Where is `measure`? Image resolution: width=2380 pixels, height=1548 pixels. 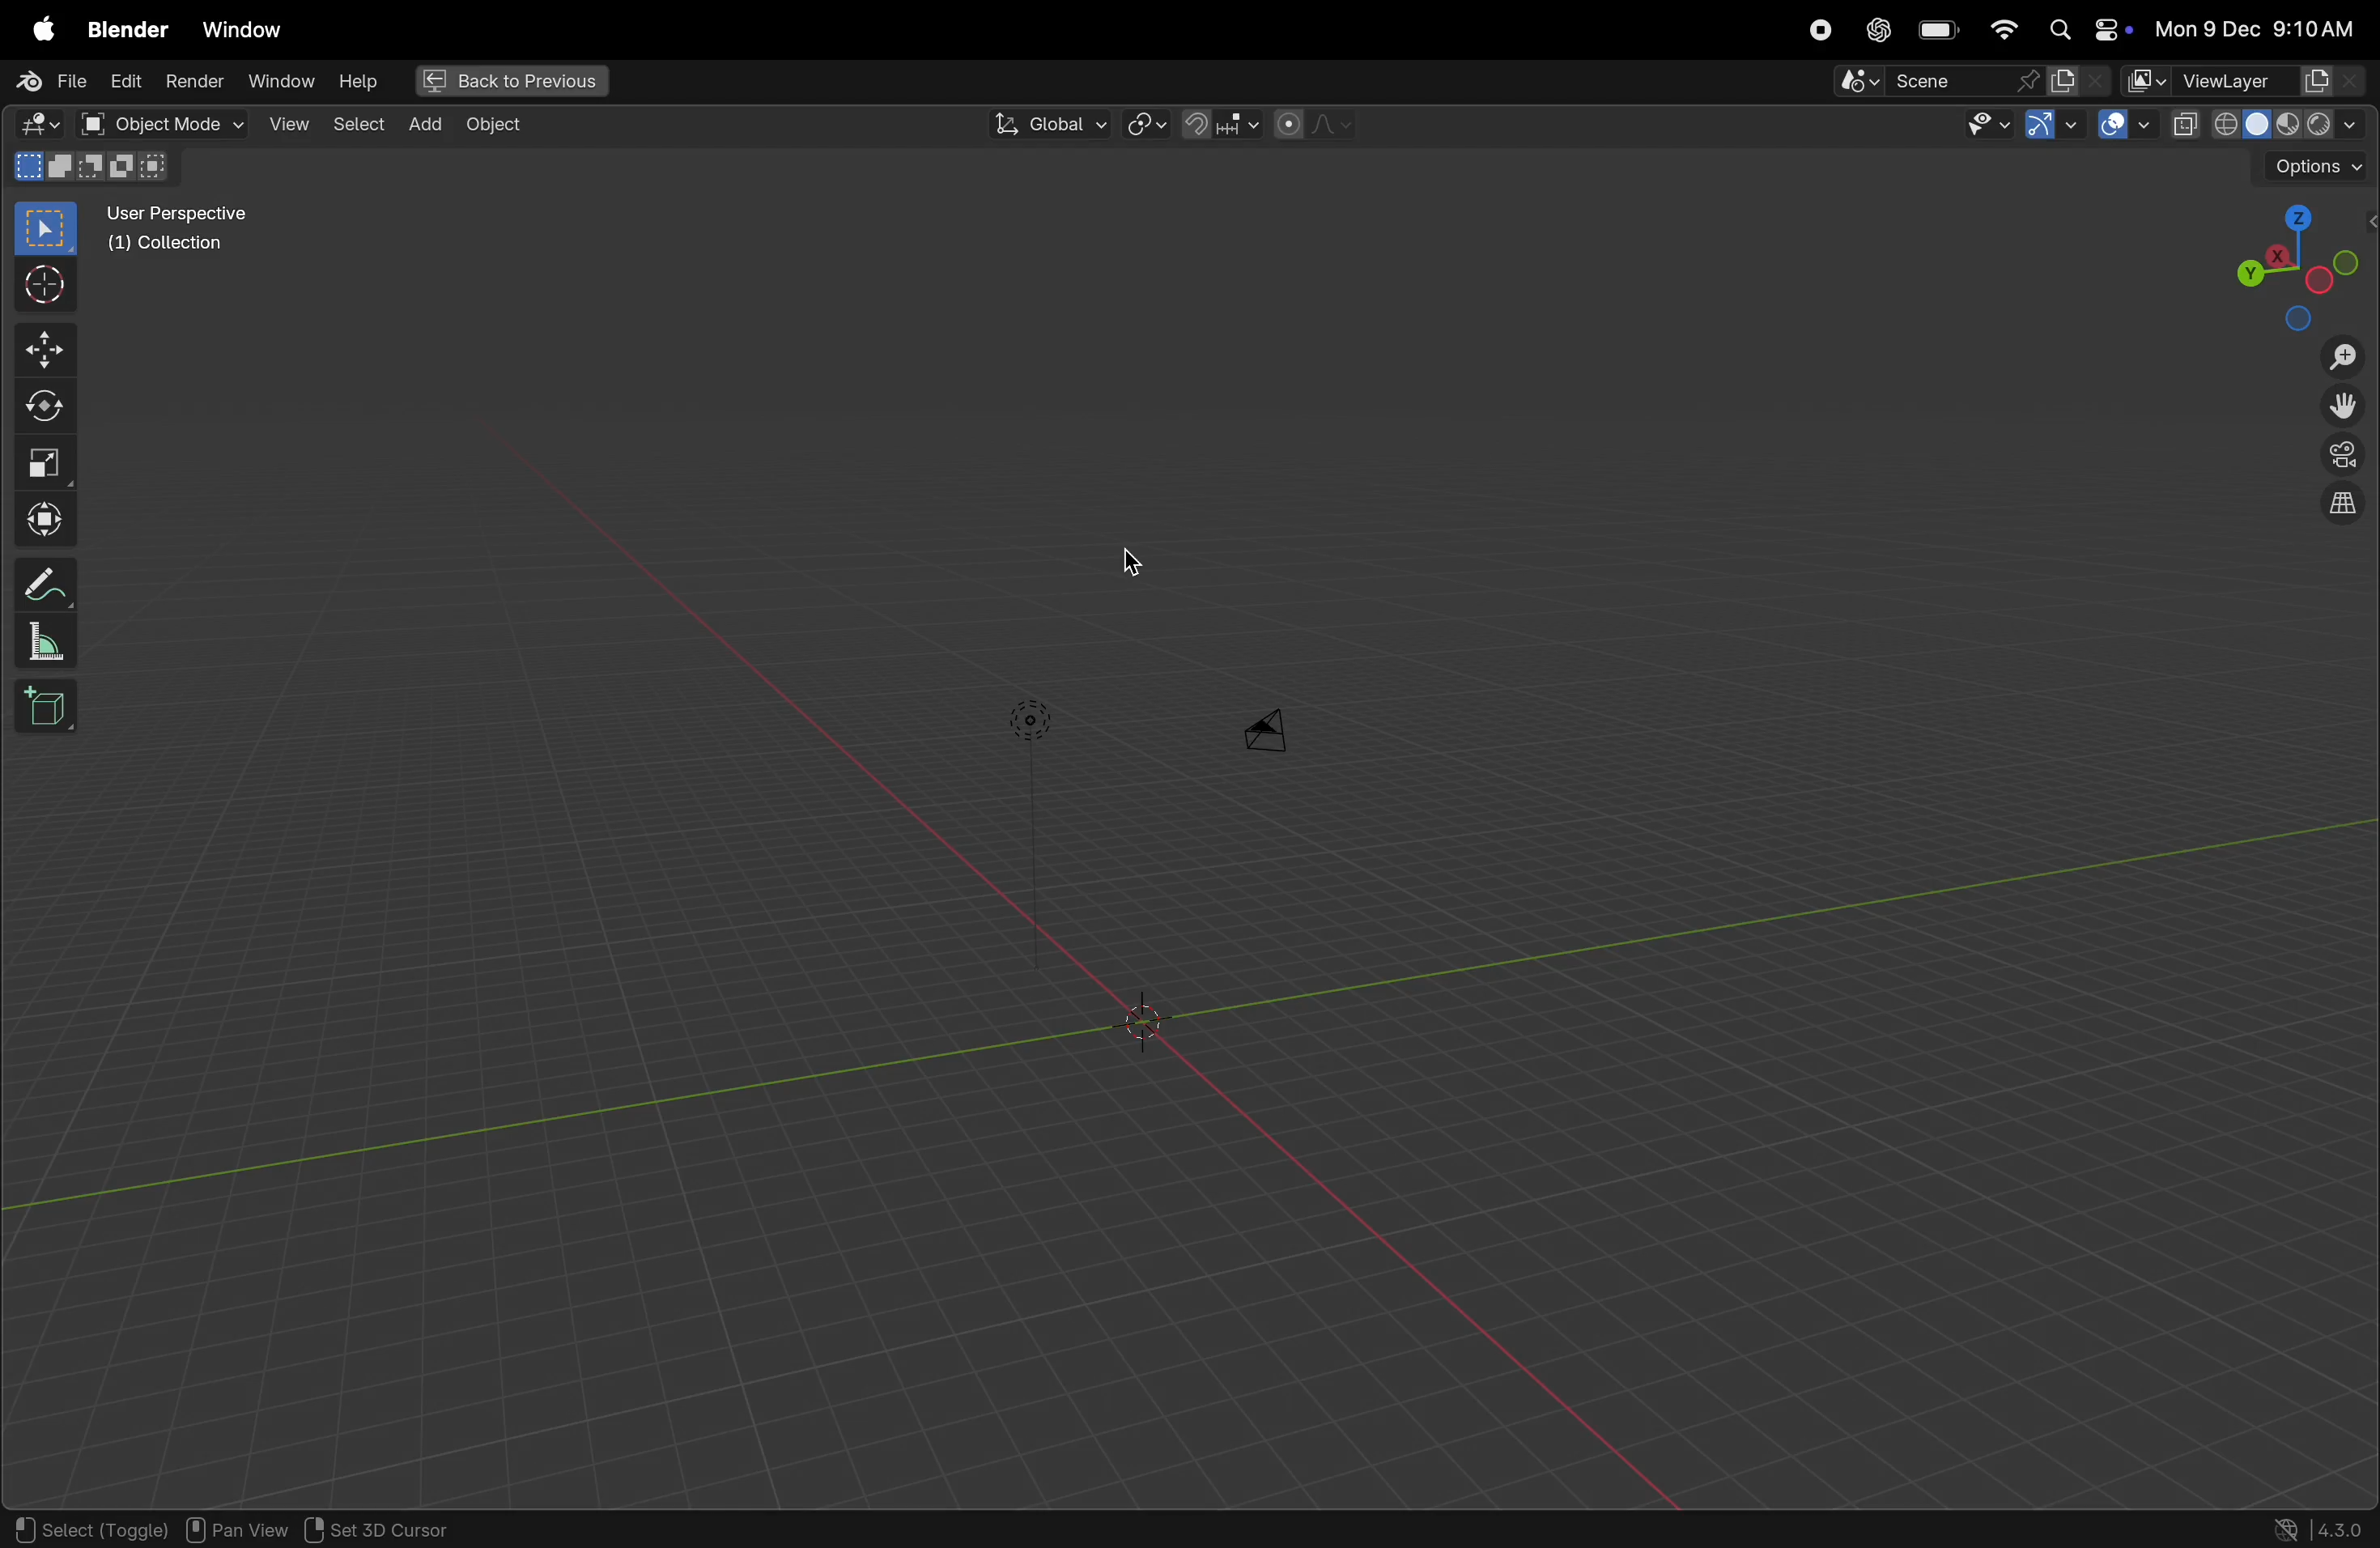
measure is located at coordinates (45, 644).